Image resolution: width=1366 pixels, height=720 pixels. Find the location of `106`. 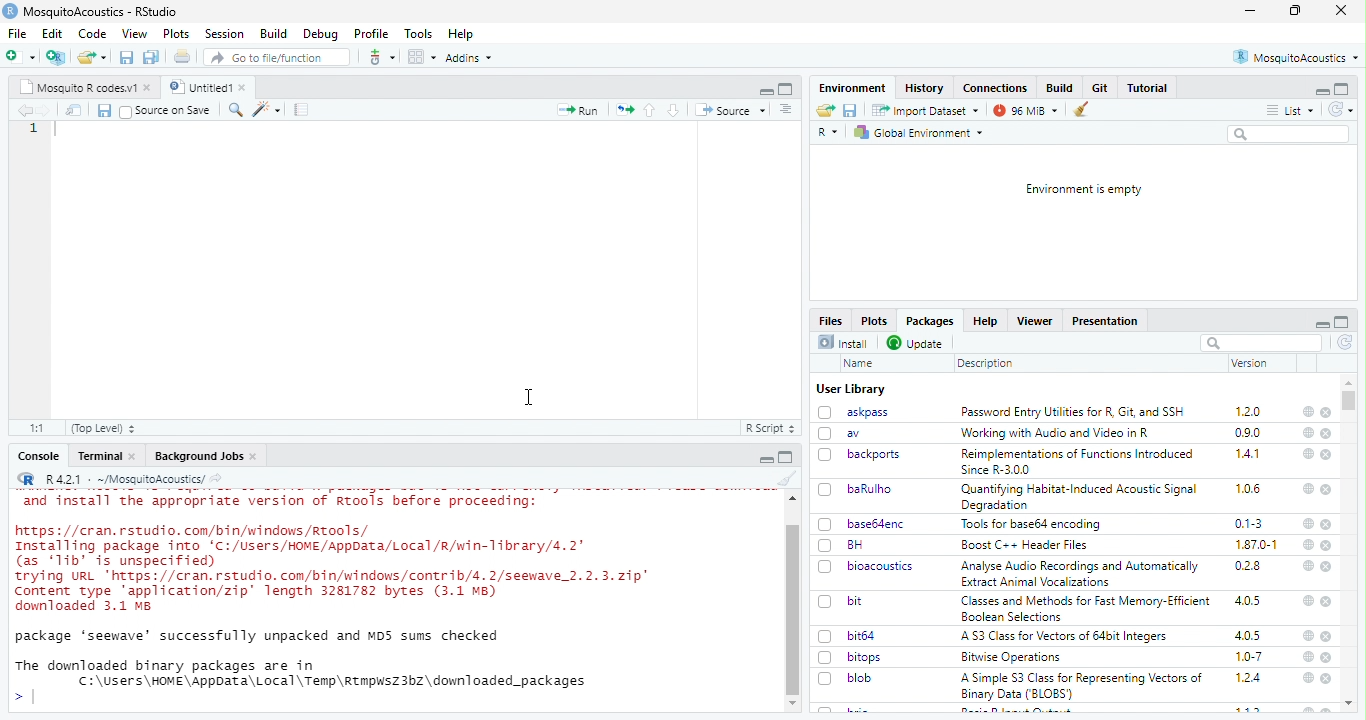

106 is located at coordinates (1248, 489).